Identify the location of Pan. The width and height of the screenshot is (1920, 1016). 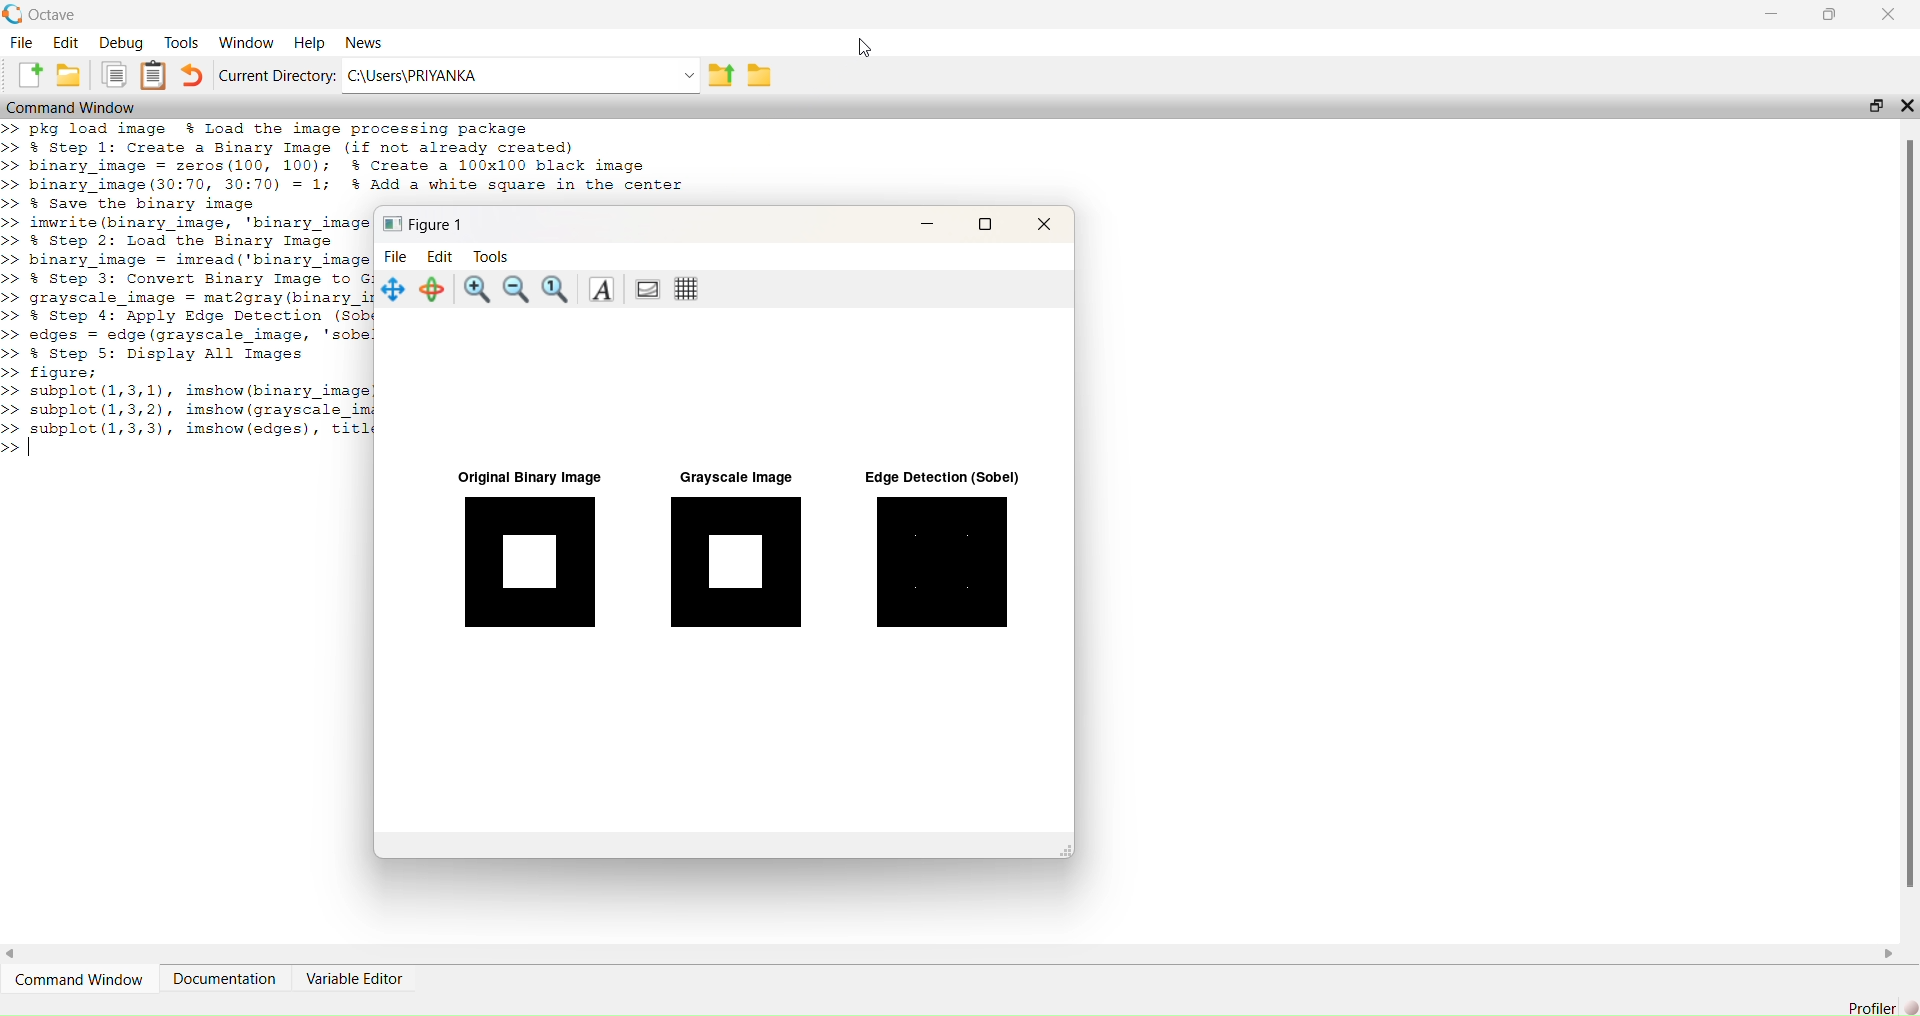
(394, 290).